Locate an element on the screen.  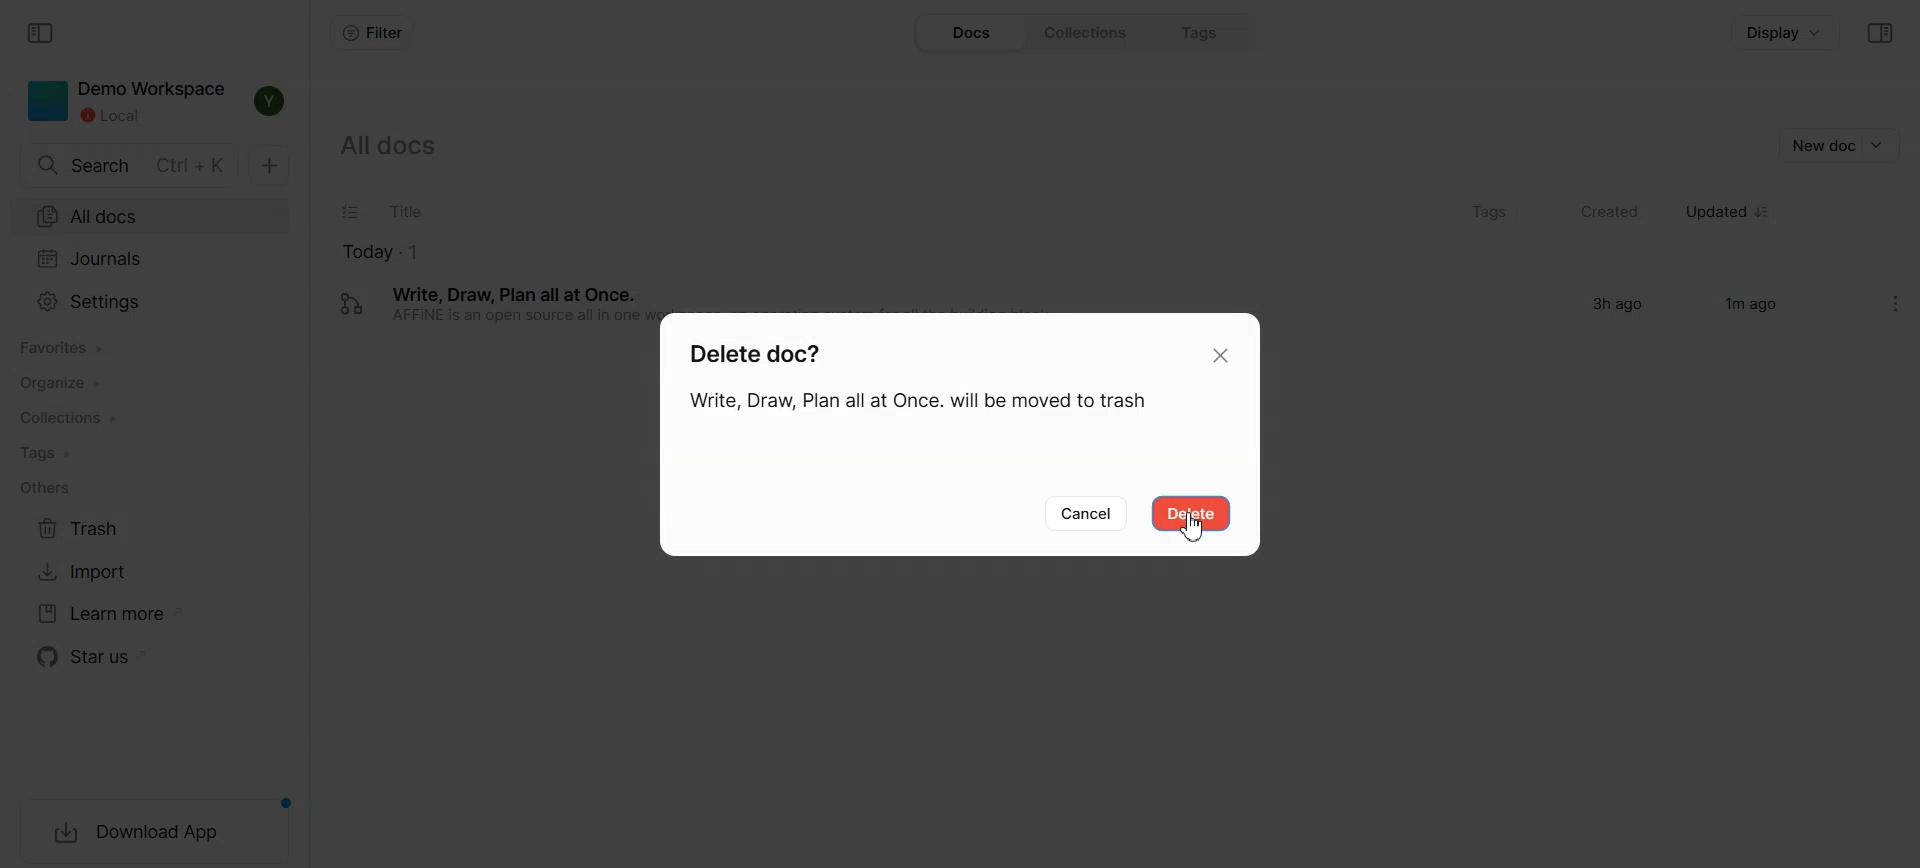
Tags is located at coordinates (150, 454).